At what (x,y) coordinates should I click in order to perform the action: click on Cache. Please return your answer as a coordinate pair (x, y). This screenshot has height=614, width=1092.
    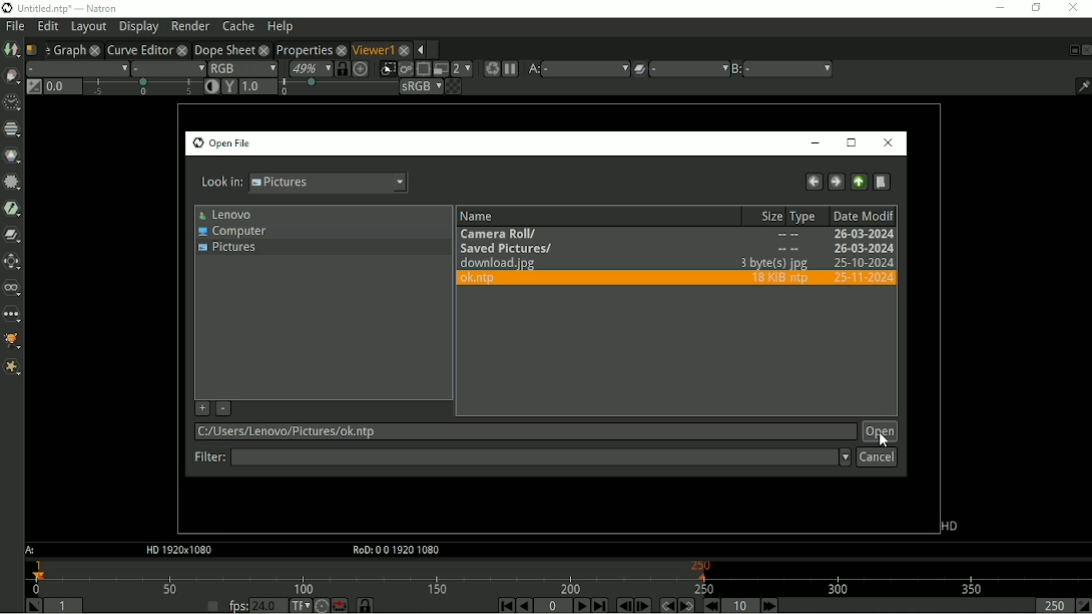
    Looking at the image, I should click on (238, 26).